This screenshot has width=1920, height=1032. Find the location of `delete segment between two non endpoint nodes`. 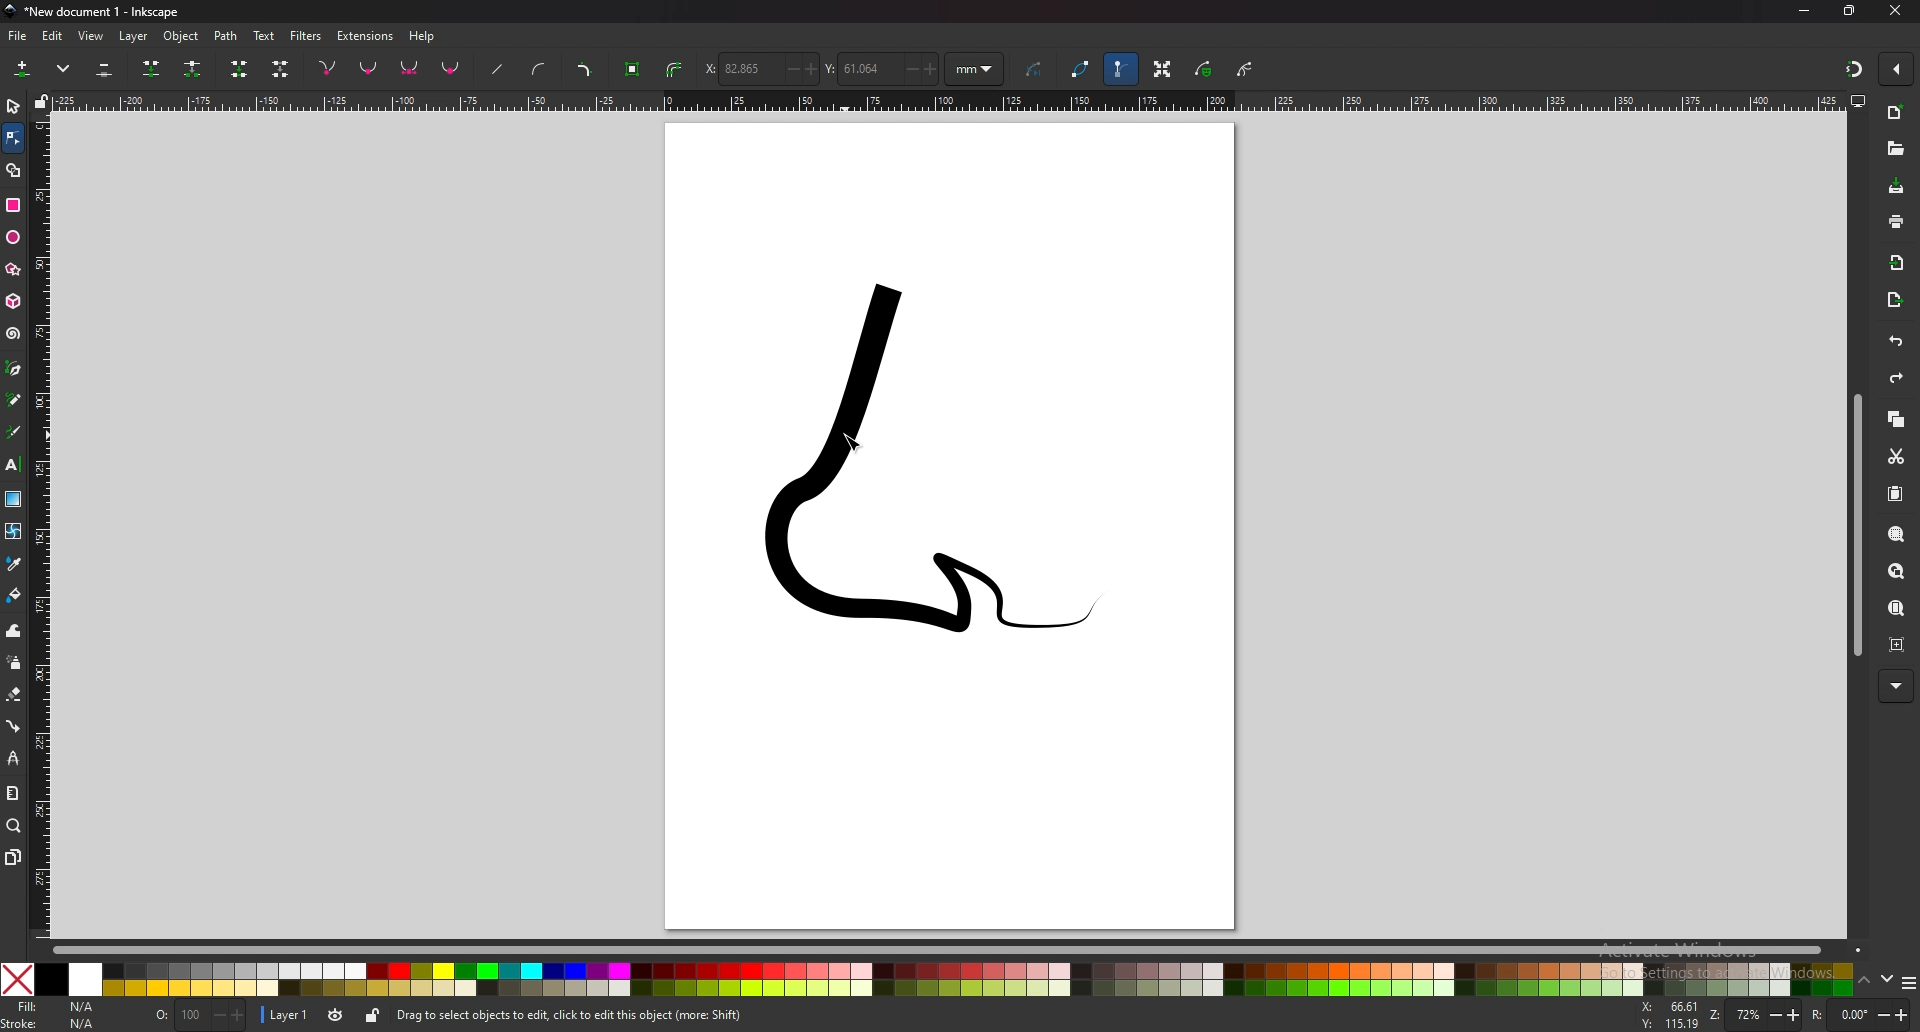

delete segment between two non endpoint nodes is located at coordinates (282, 70).